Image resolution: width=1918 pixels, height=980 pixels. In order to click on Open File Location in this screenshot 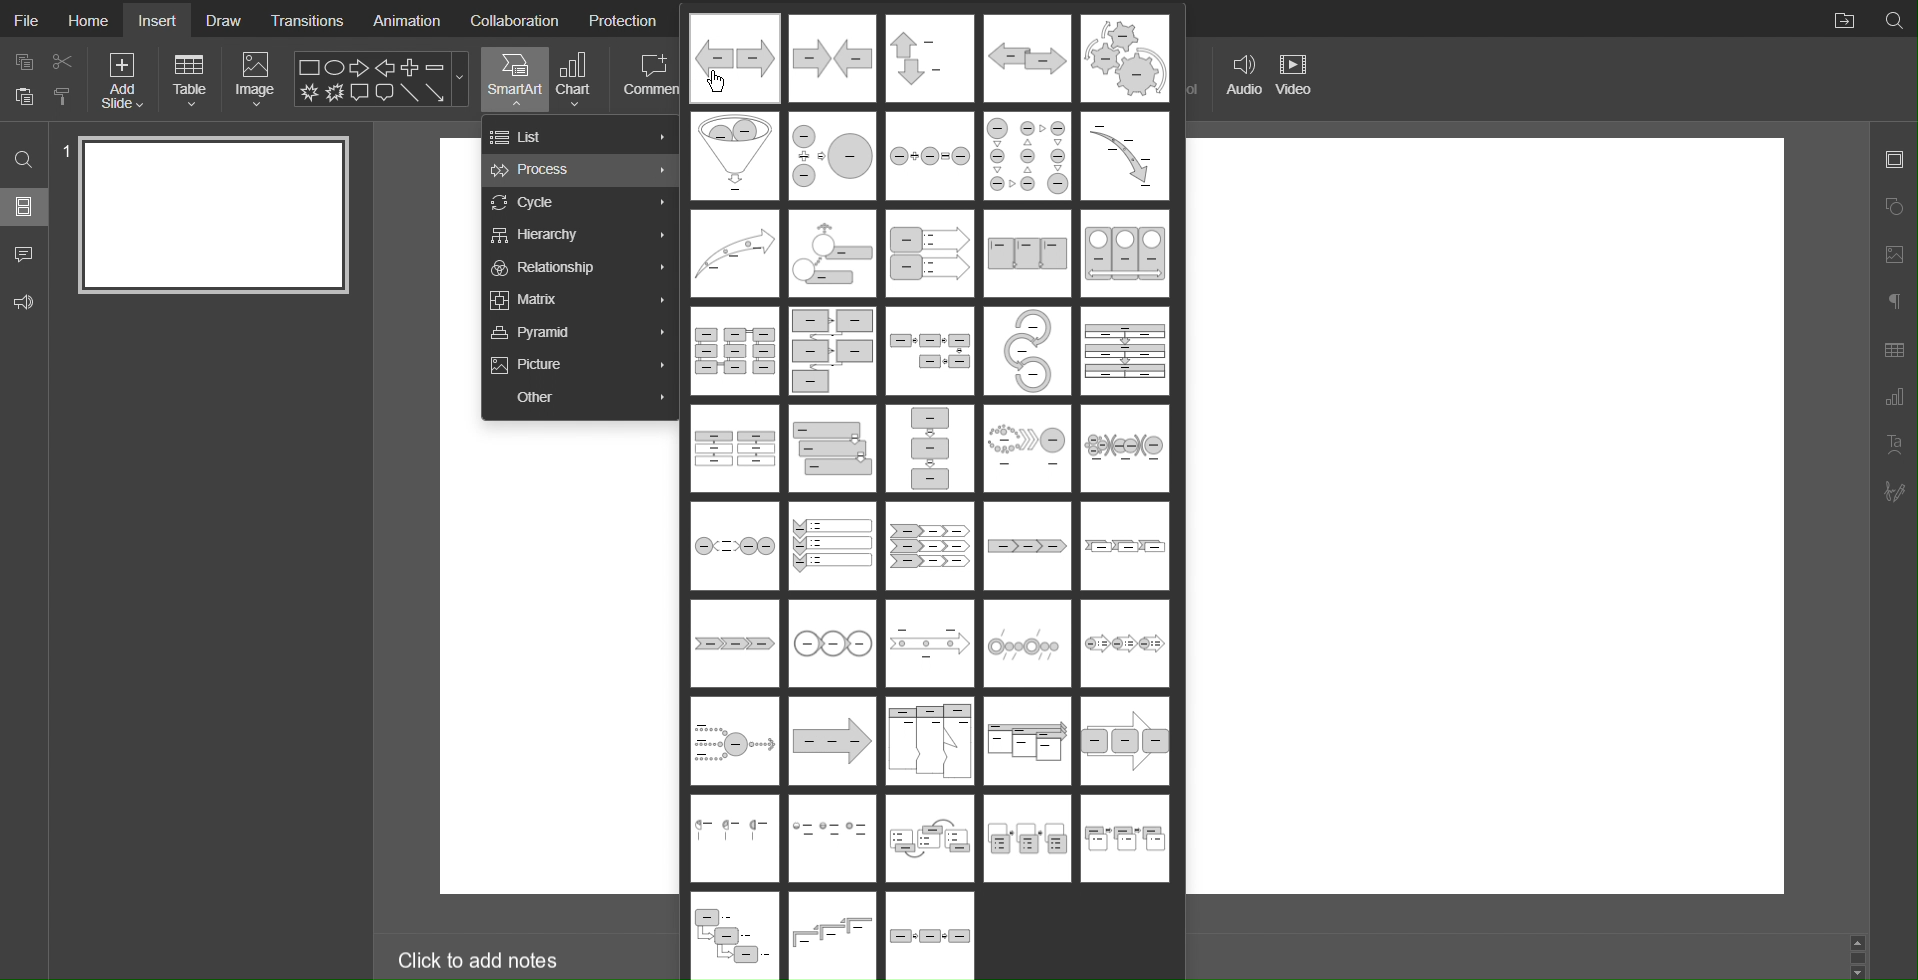, I will do `click(1839, 17)`.